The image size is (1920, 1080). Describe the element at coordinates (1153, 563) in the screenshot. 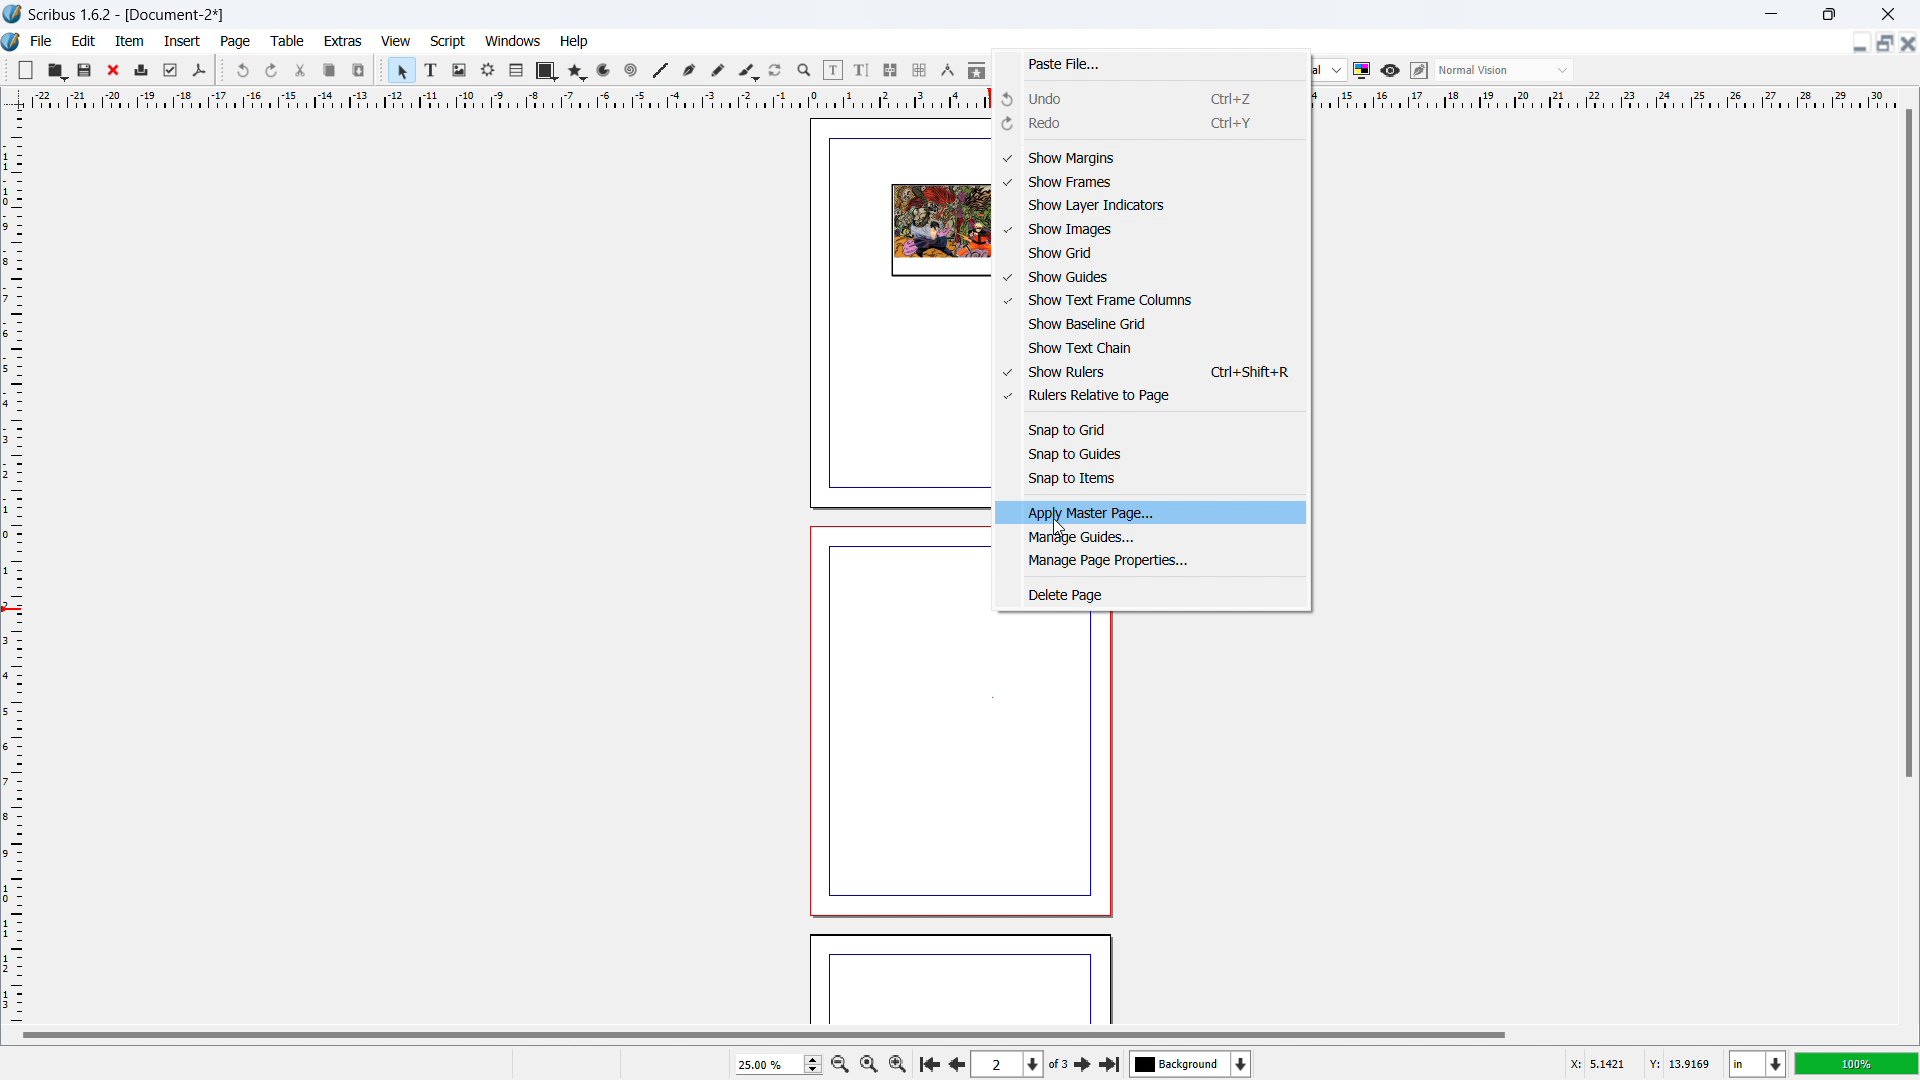

I see `manage page properties` at that location.